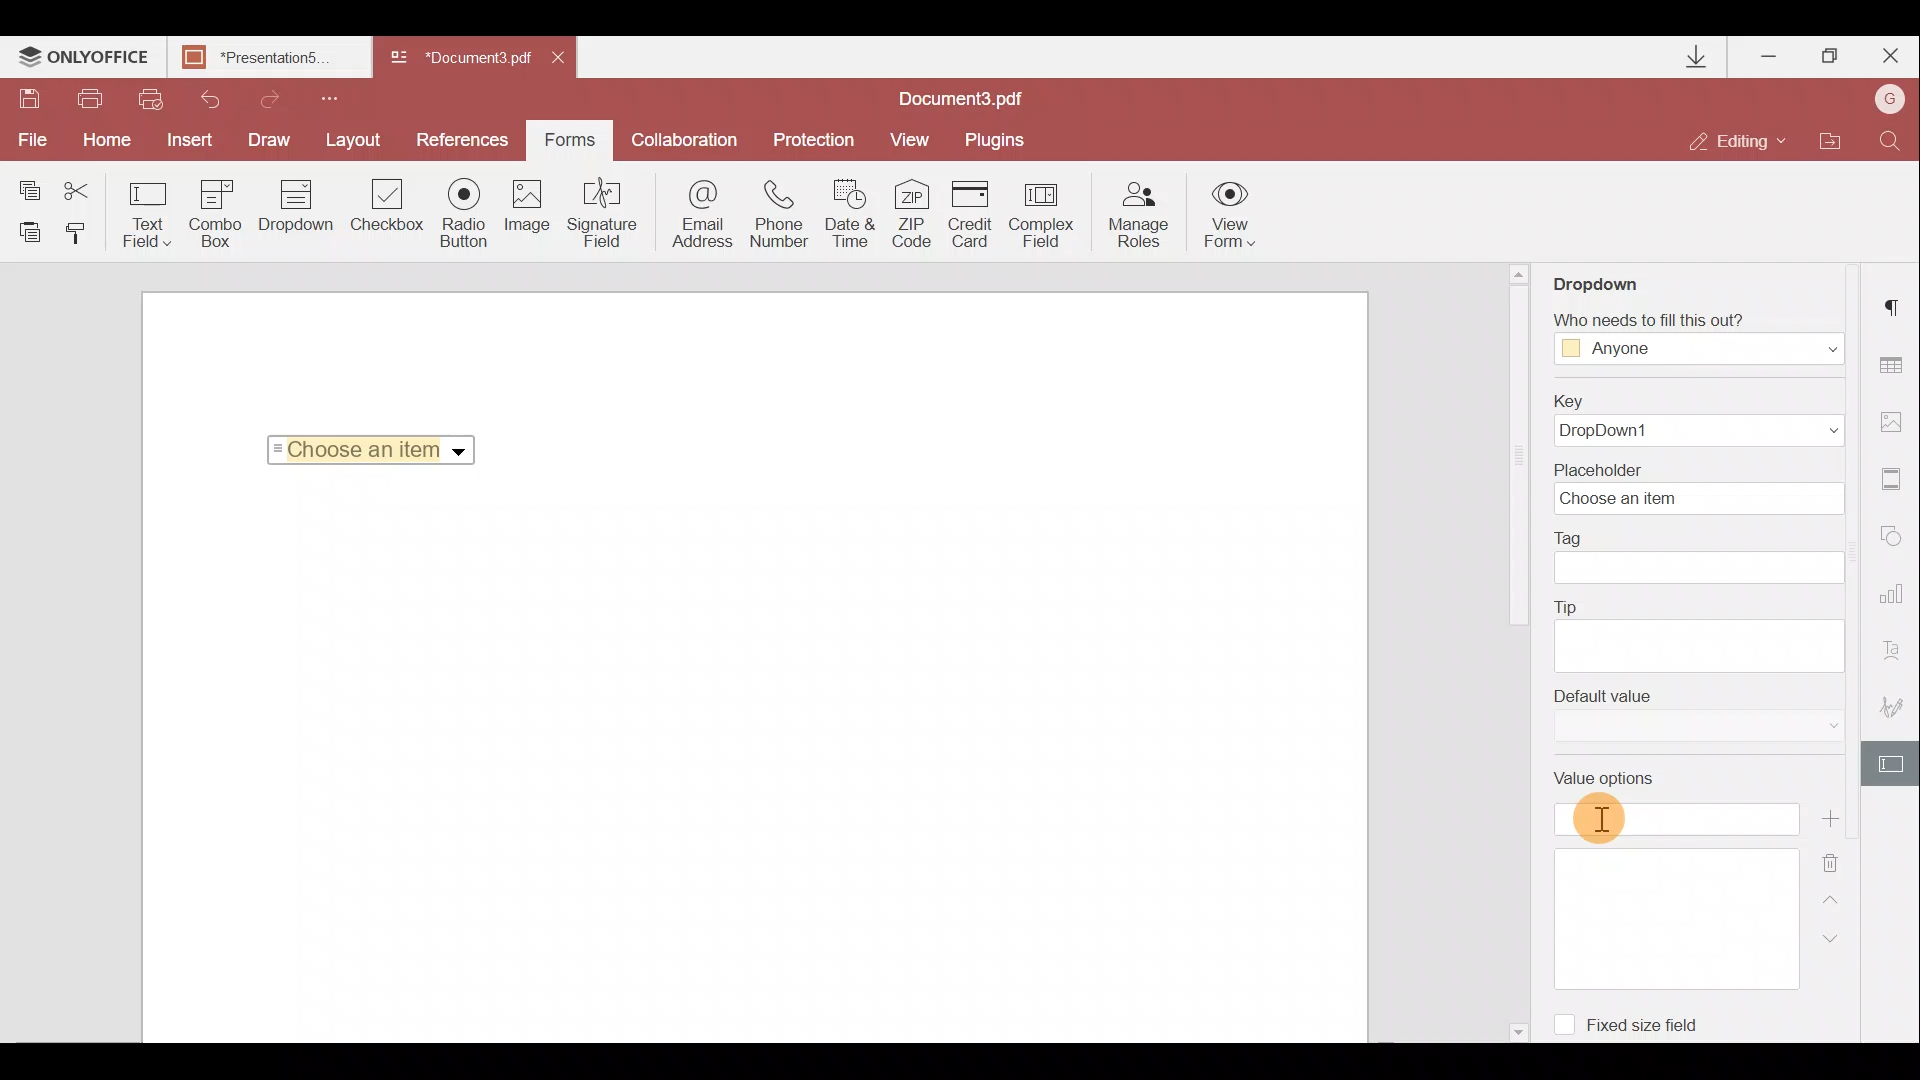 The width and height of the screenshot is (1920, 1080). I want to click on Layout, so click(355, 137).